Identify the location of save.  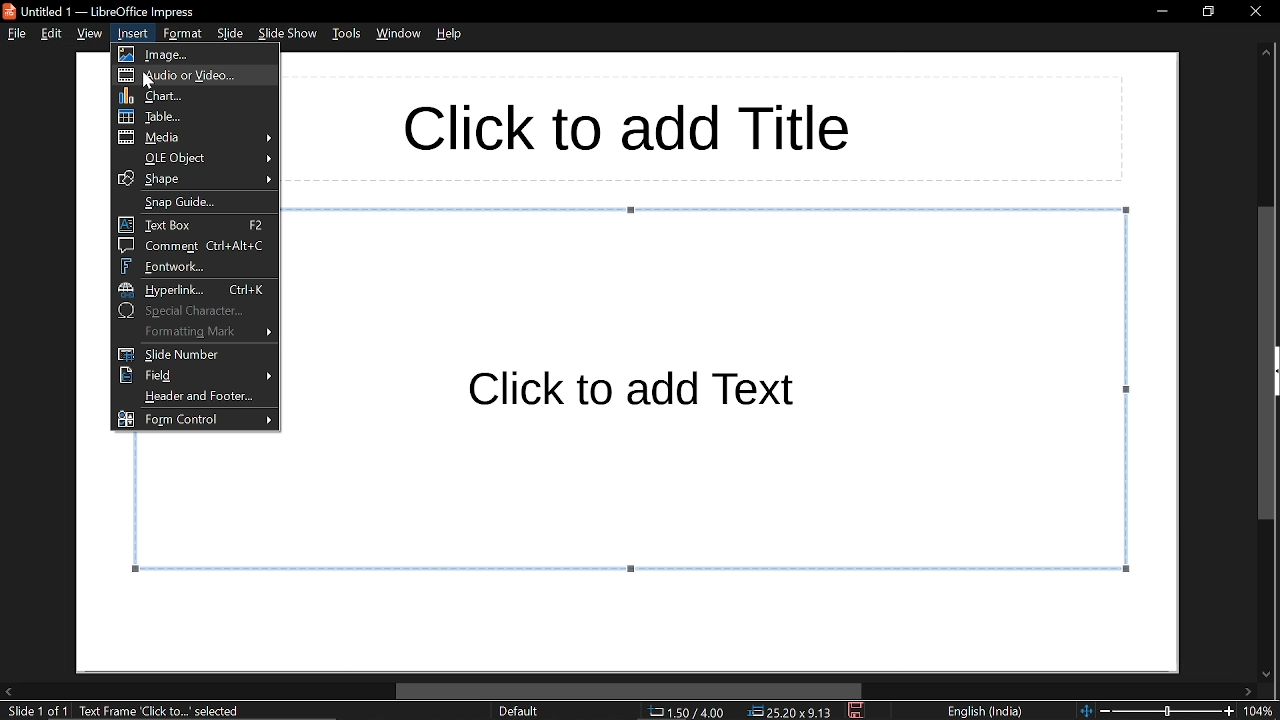
(857, 711).